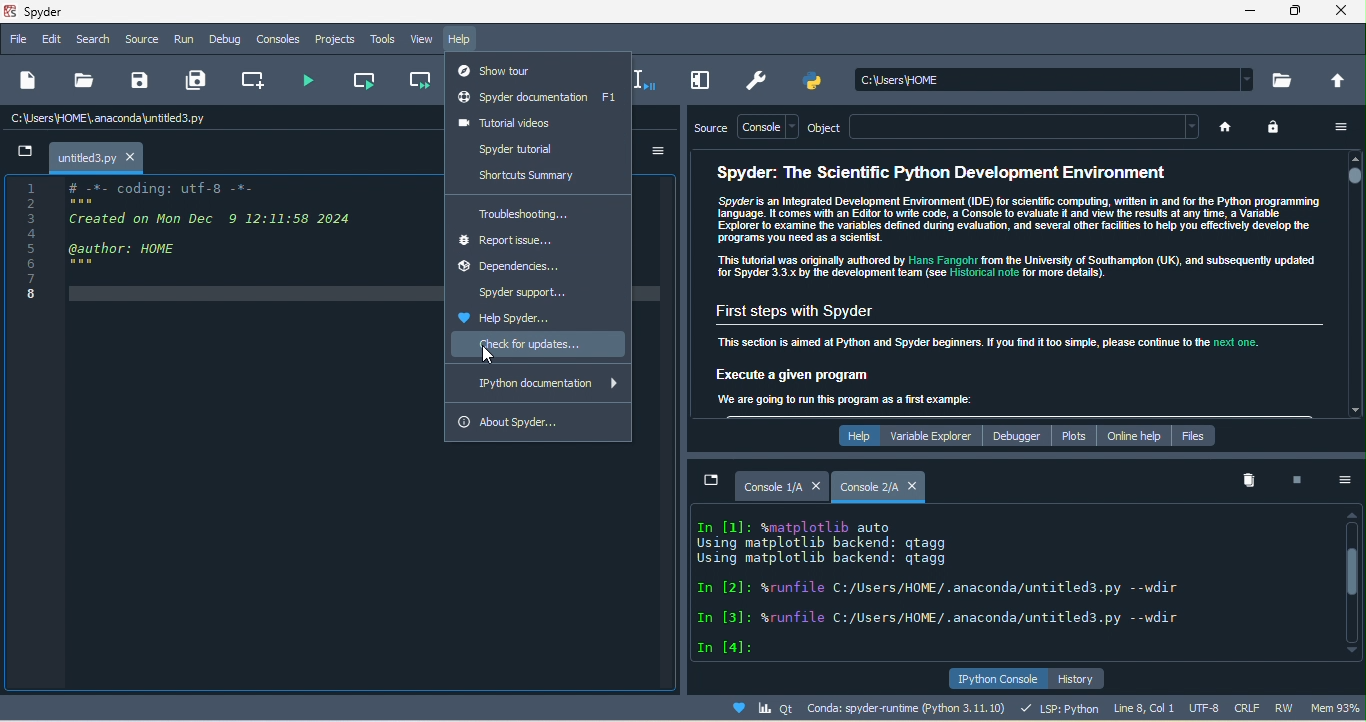 This screenshot has width=1366, height=722. I want to click on close, so click(916, 486).